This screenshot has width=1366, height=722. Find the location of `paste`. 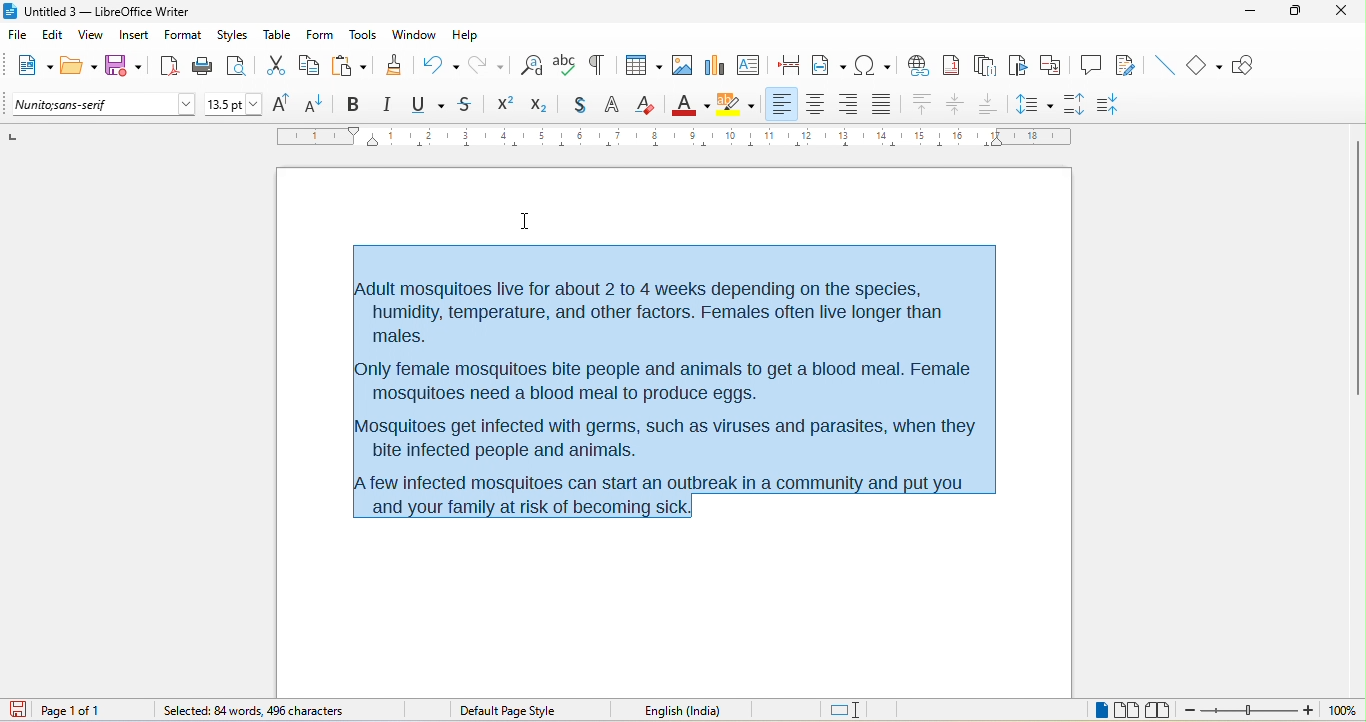

paste is located at coordinates (349, 66).